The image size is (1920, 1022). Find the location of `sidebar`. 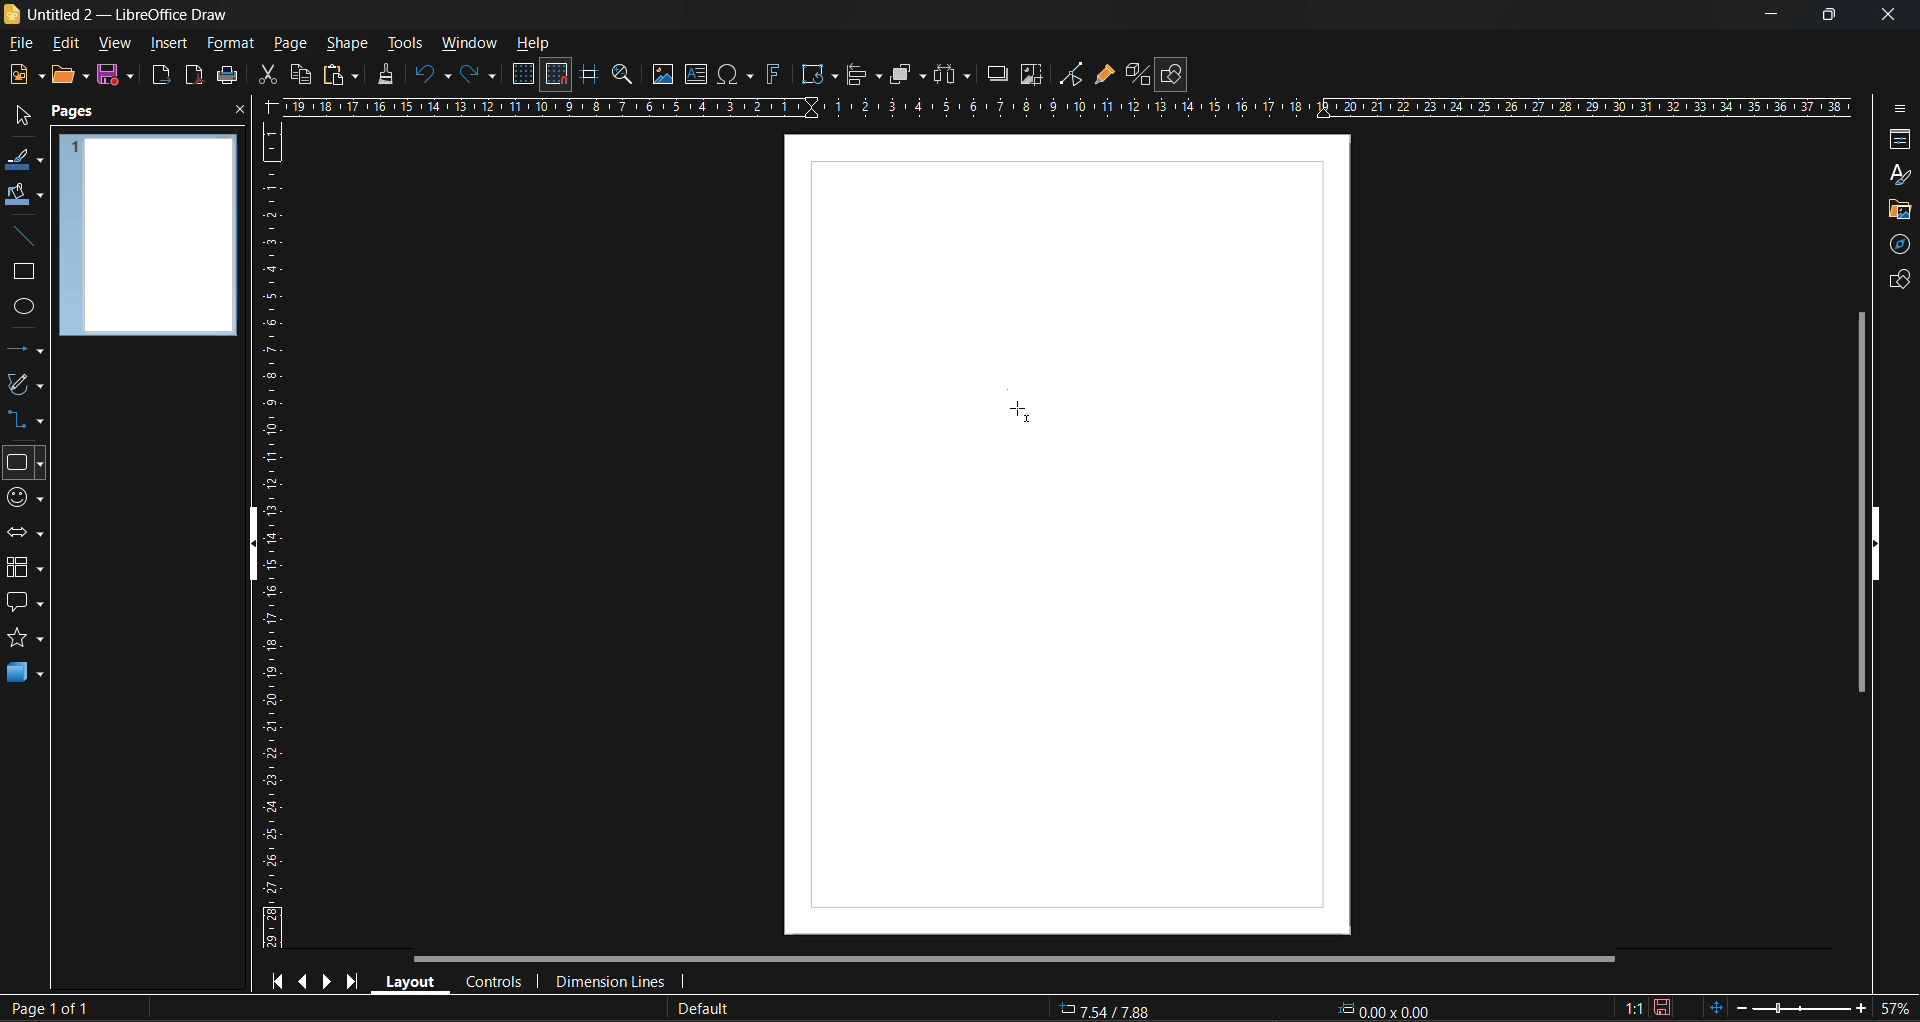

sidebar is located at coordinates (1897, 112).